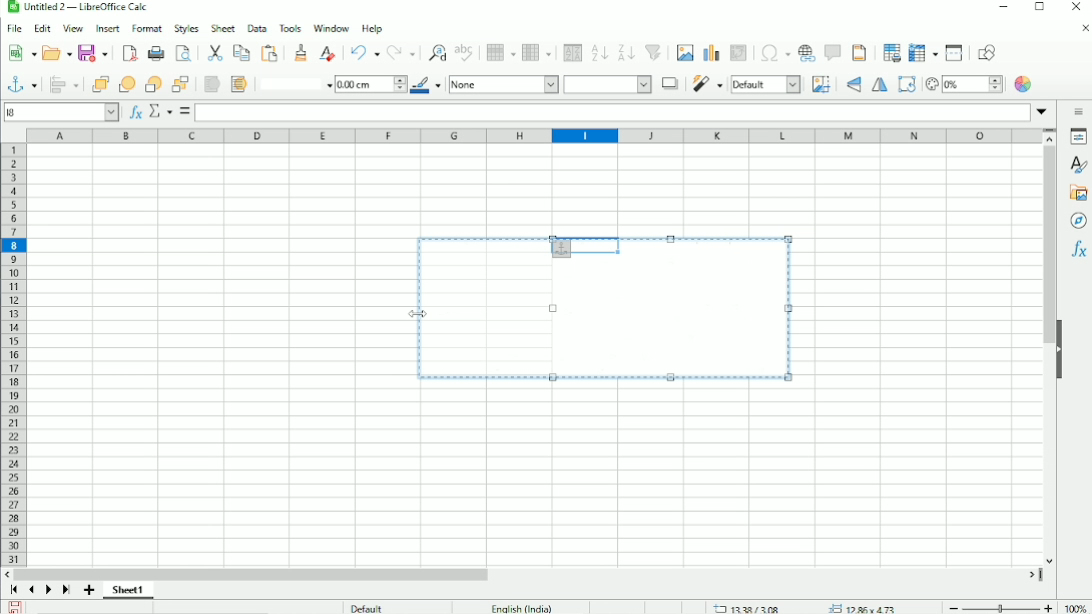 This screenshot has height=614, width=1092. I want to click on Sheet, so click(224, 28).